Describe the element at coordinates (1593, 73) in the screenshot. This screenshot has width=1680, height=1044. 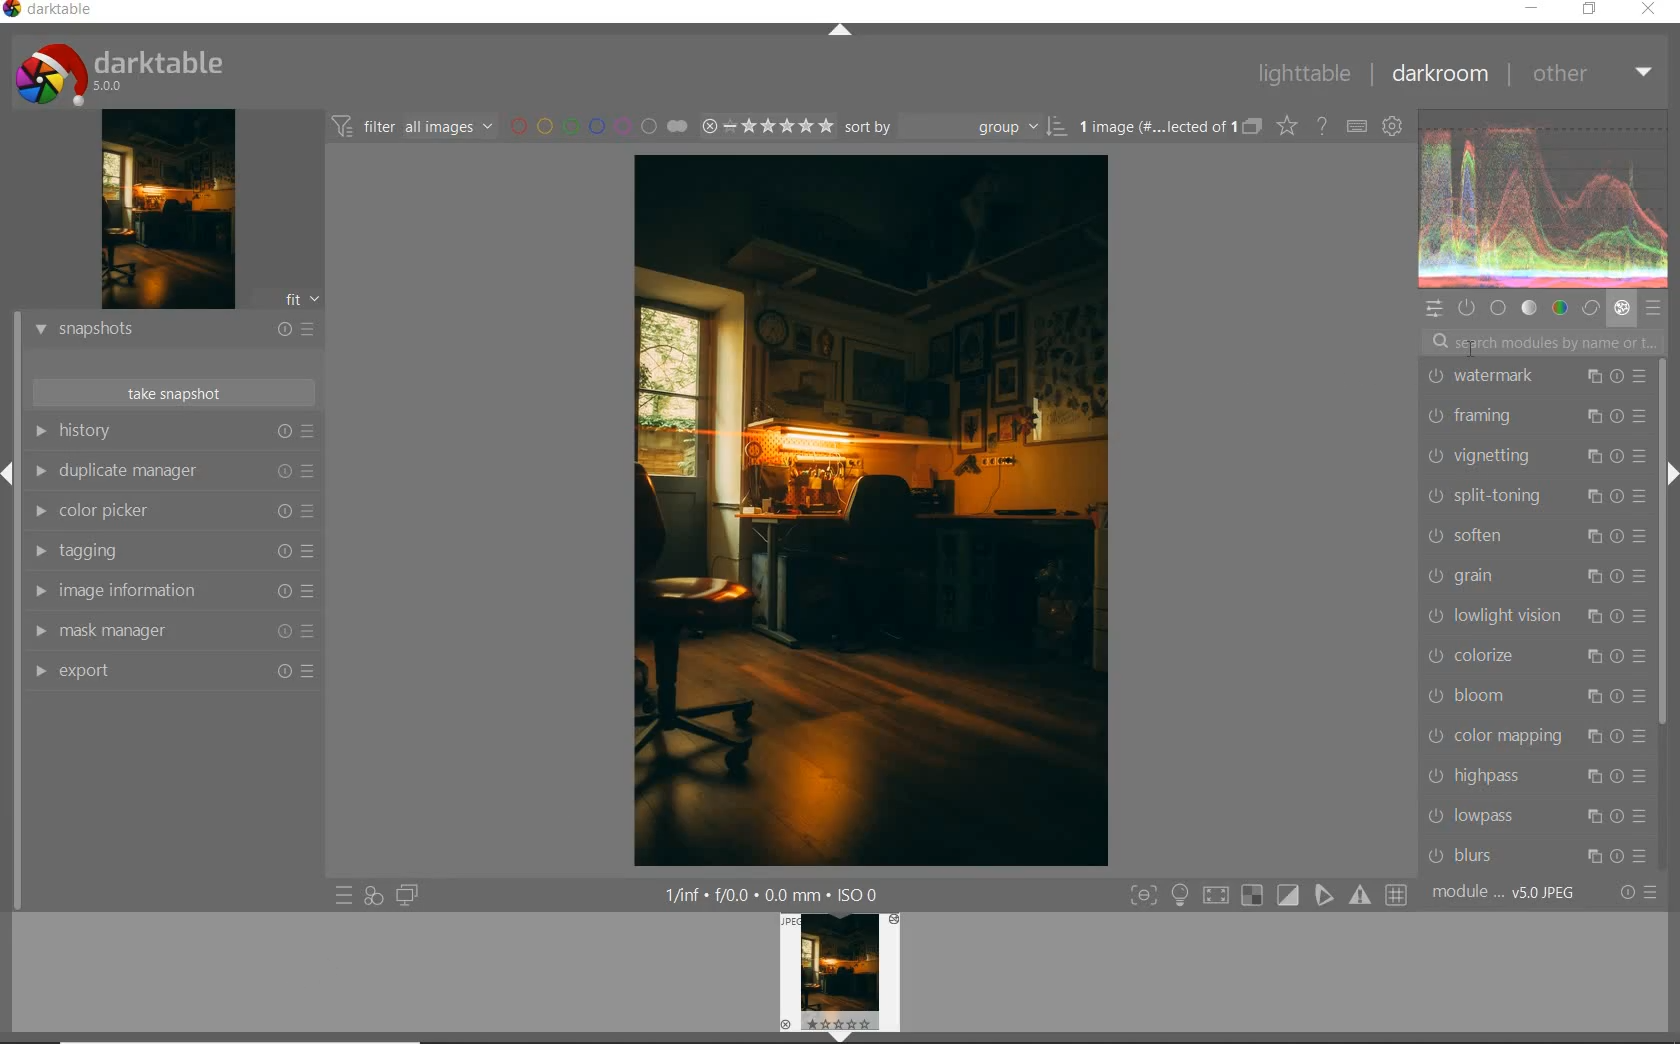
I see `other` at that location.